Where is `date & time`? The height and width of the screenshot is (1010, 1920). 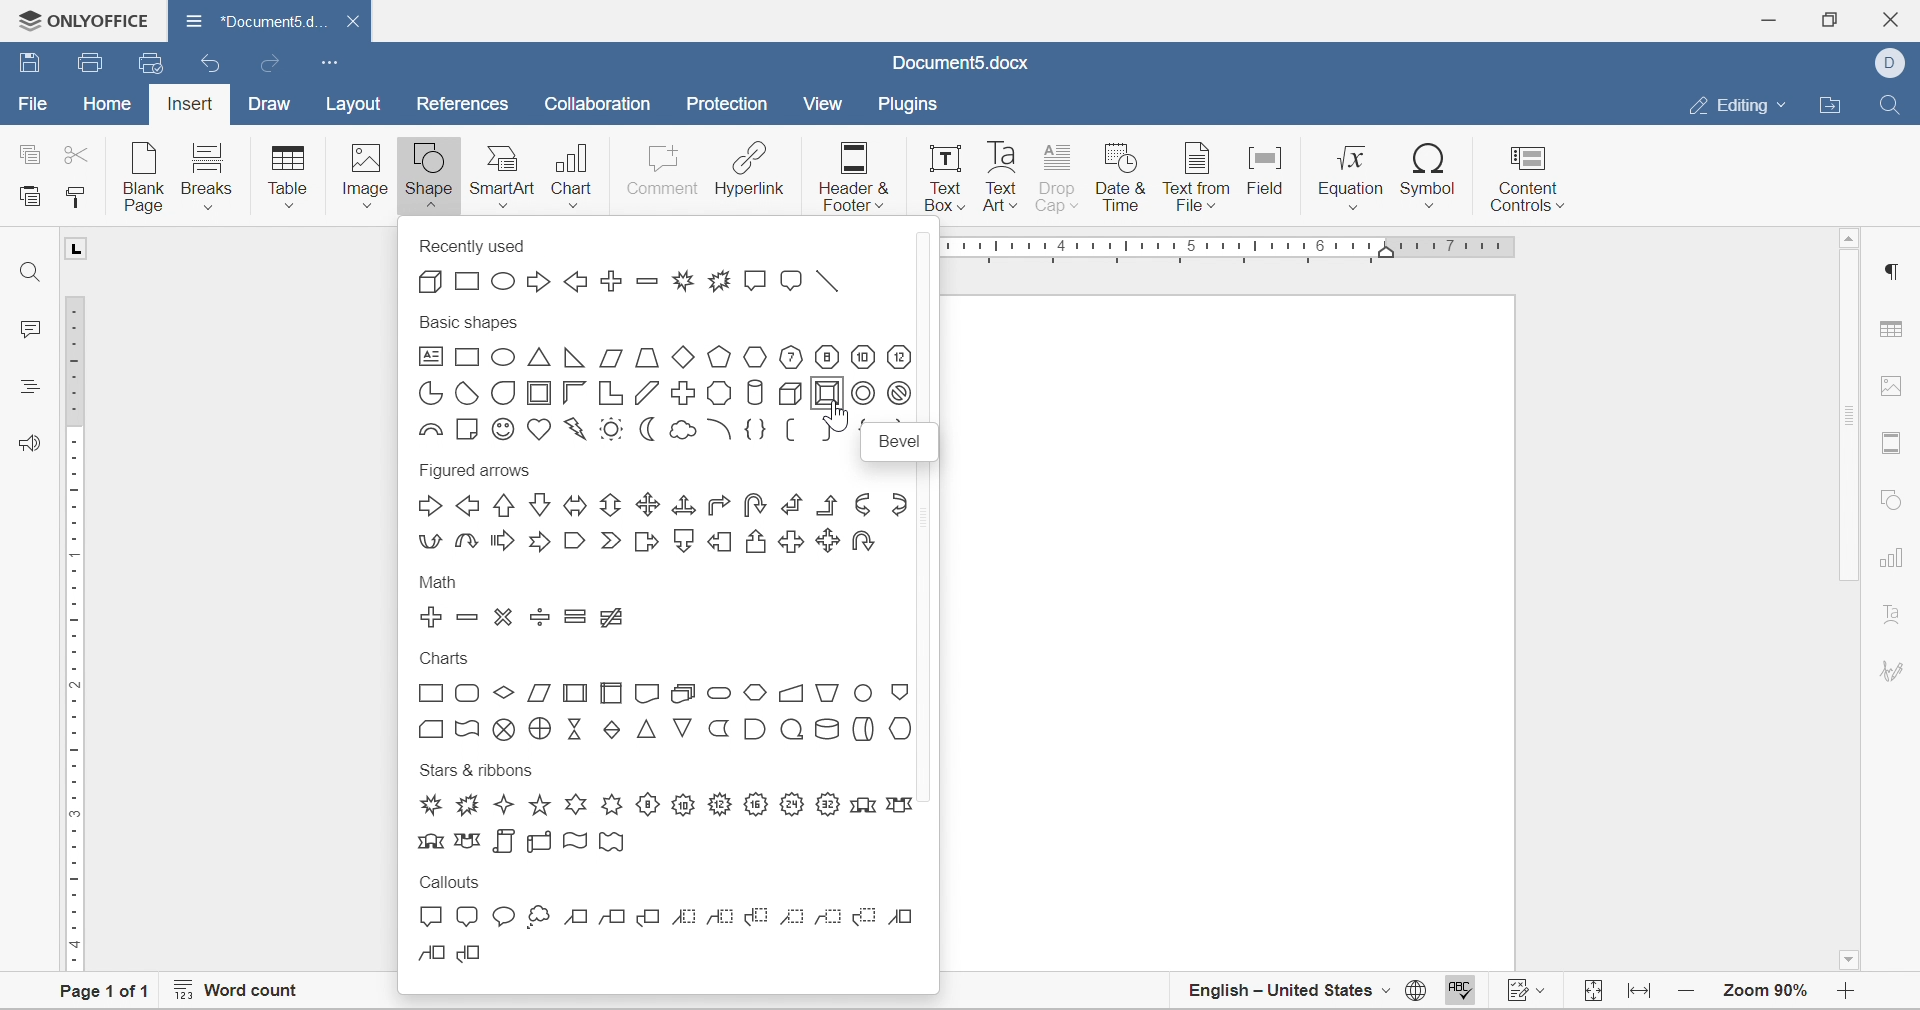 date & time is located at coordinates (1122, 175).